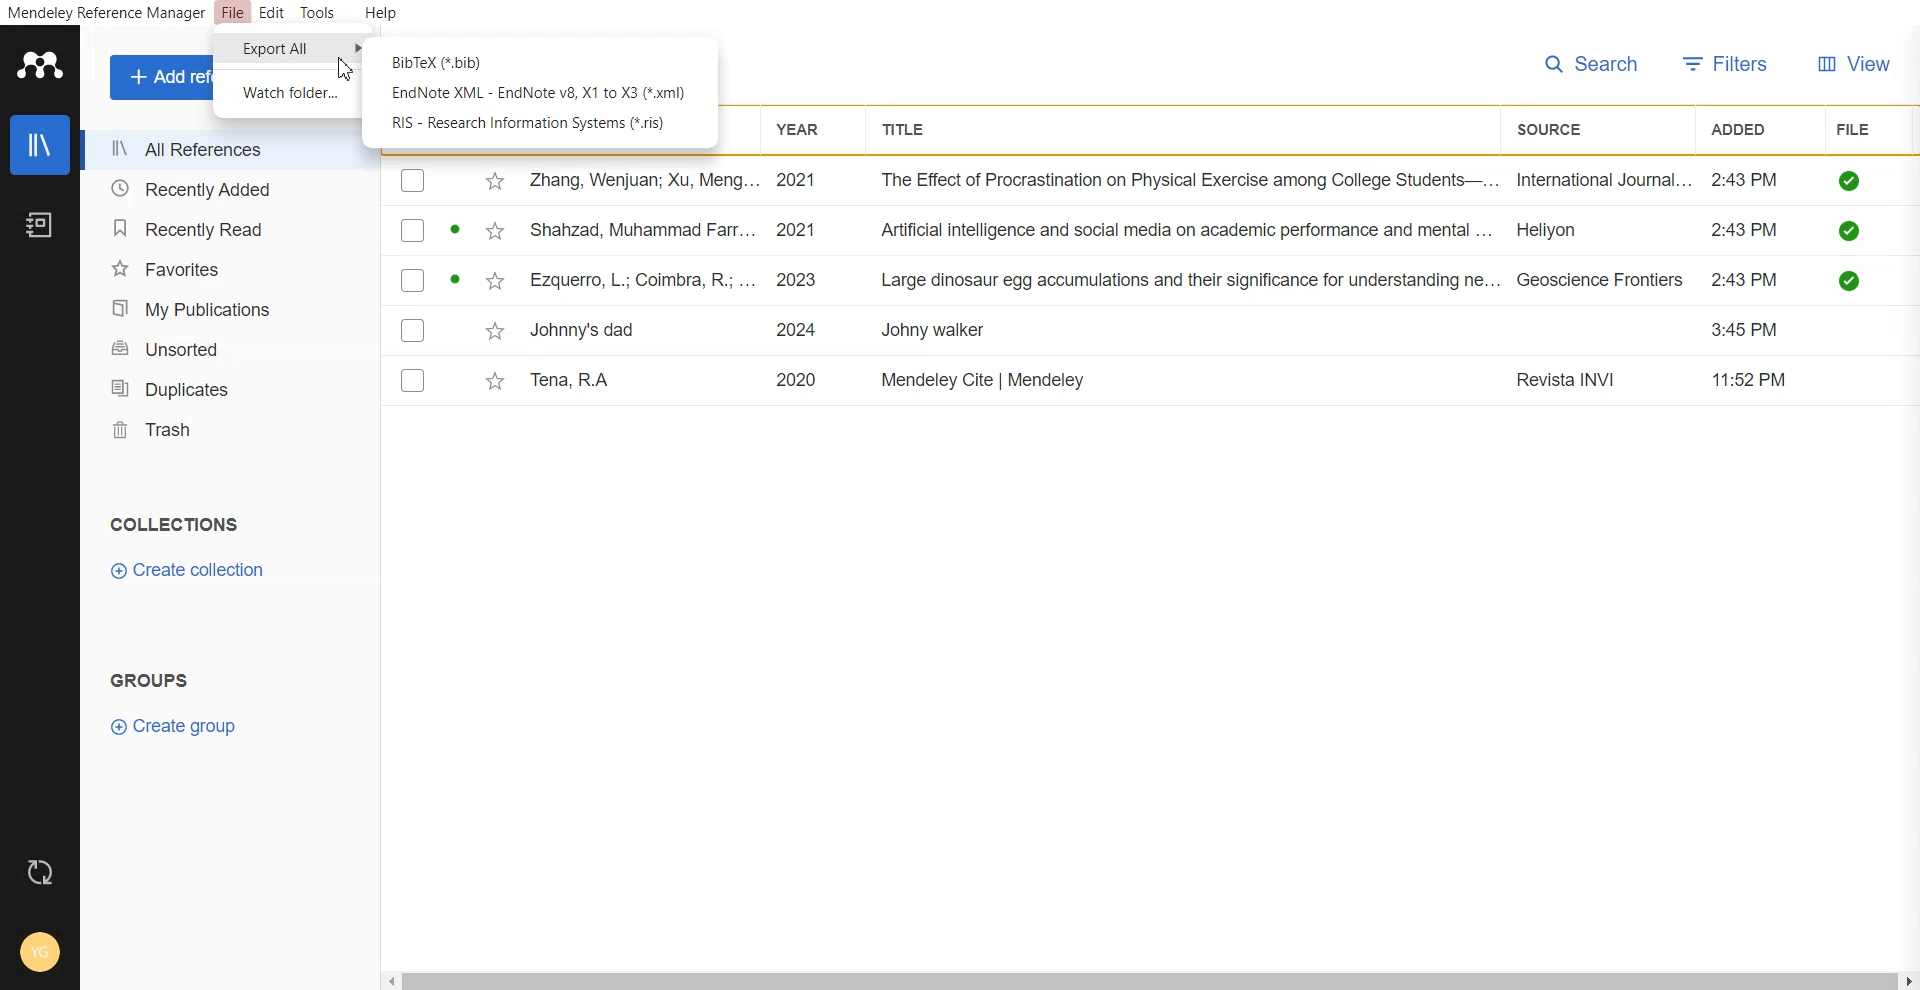 This screenshot has width=1920, height=990. I want to click on scroll left, so click(389, 980).